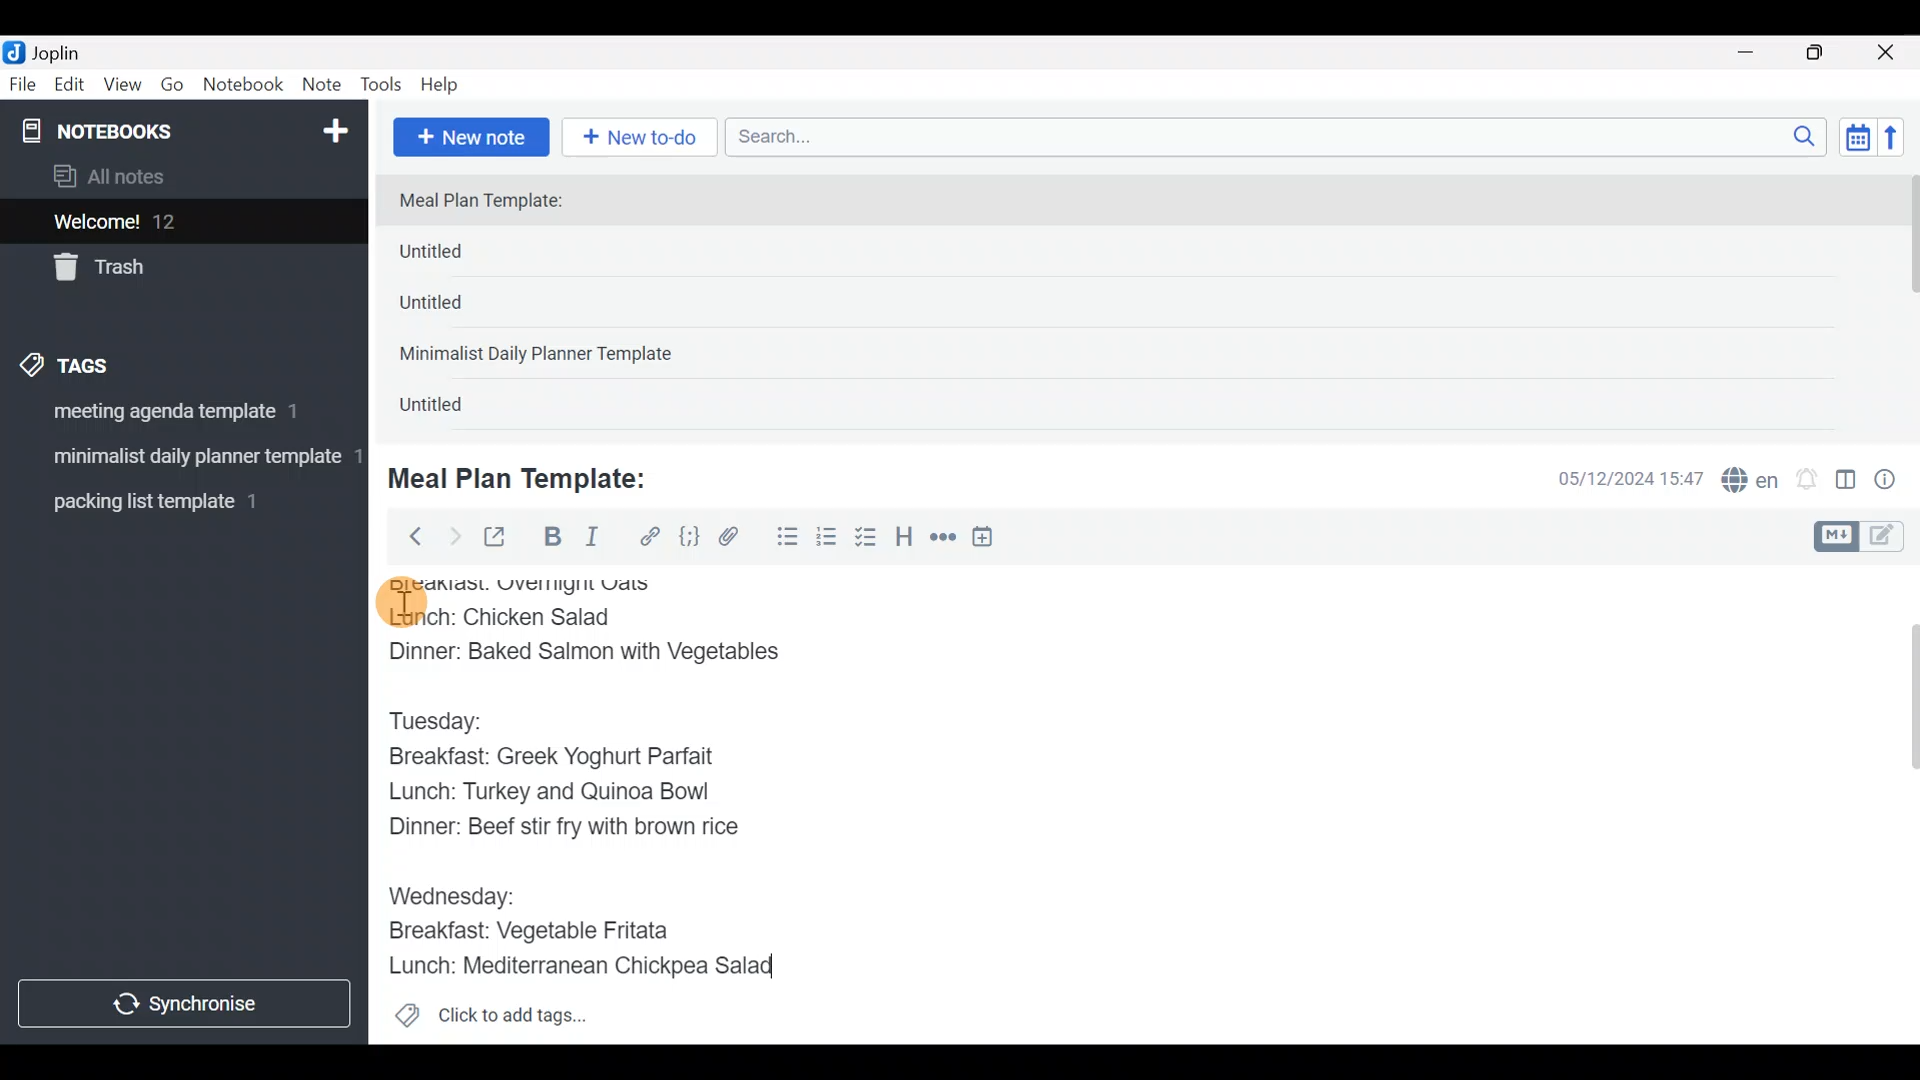 Image resolution: width=1920 pixels, height=1080 pixels. I want to click on Scroll bar, so click(1899, 804).